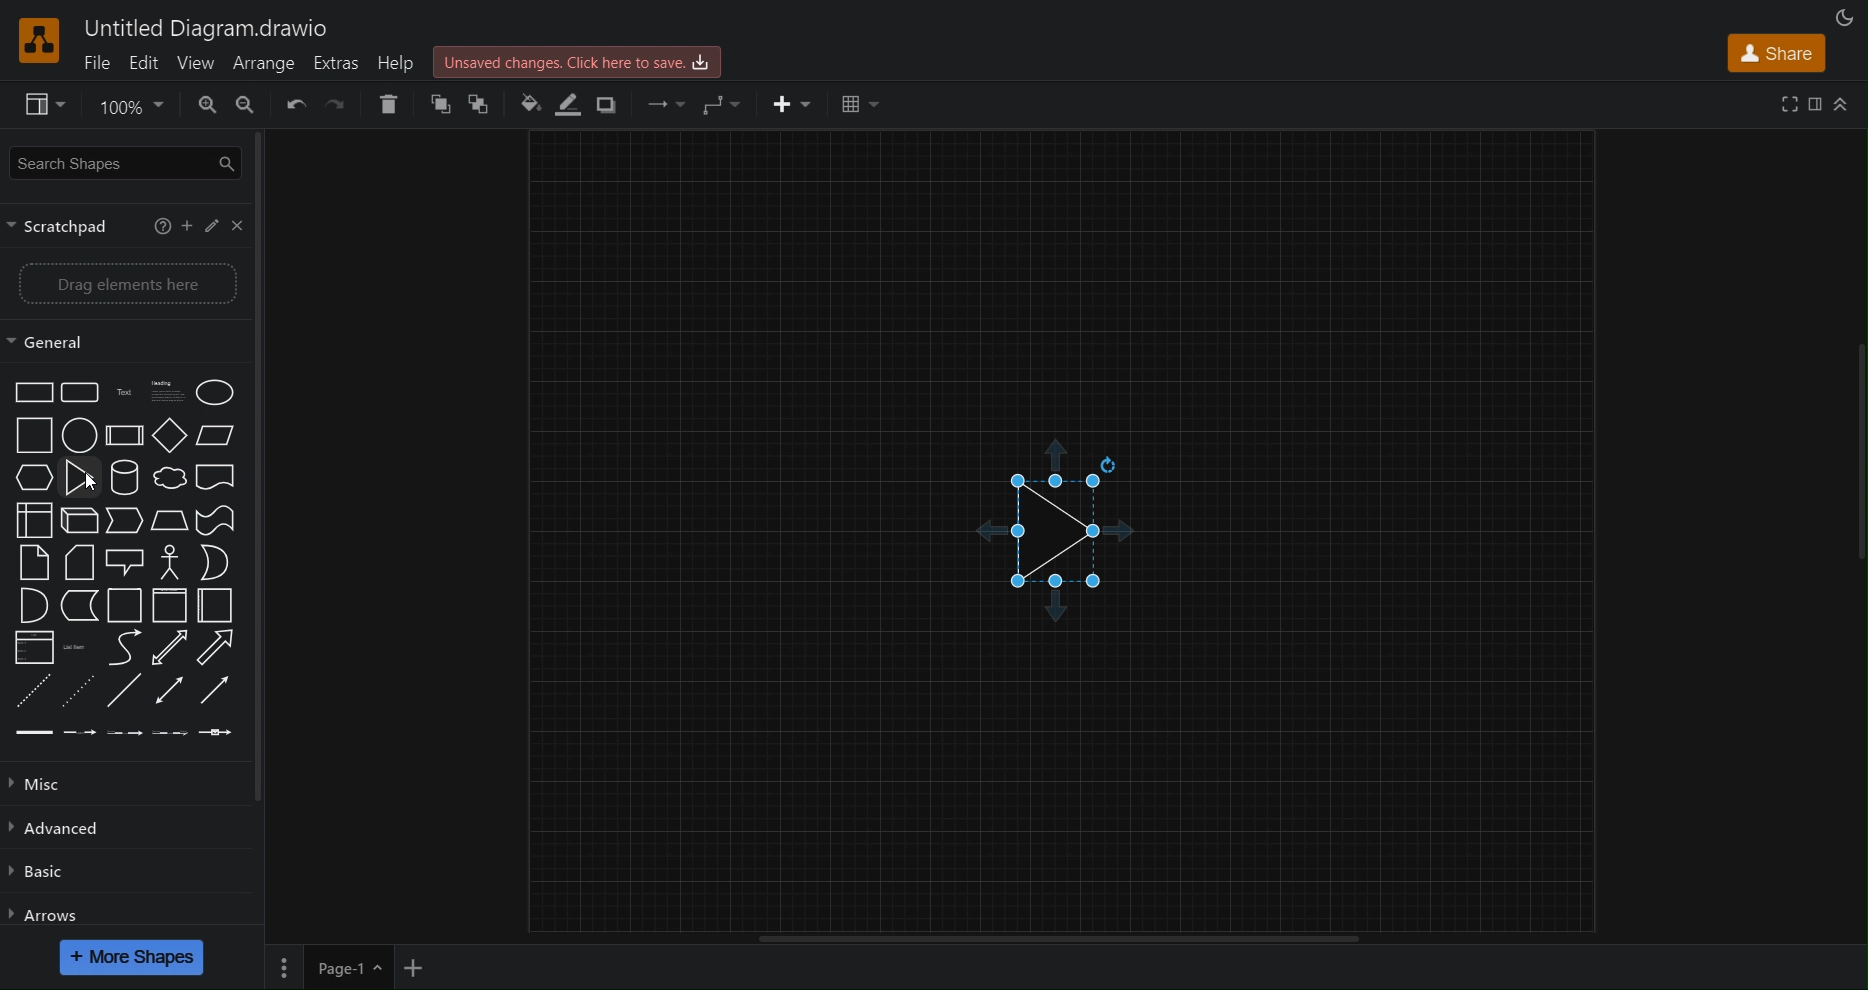 This screenshot has height=990, width=1868. What do you see at coordinates (439, 105) in the screenshot?
I see `Send to Front` at bounding box center [439, 105].